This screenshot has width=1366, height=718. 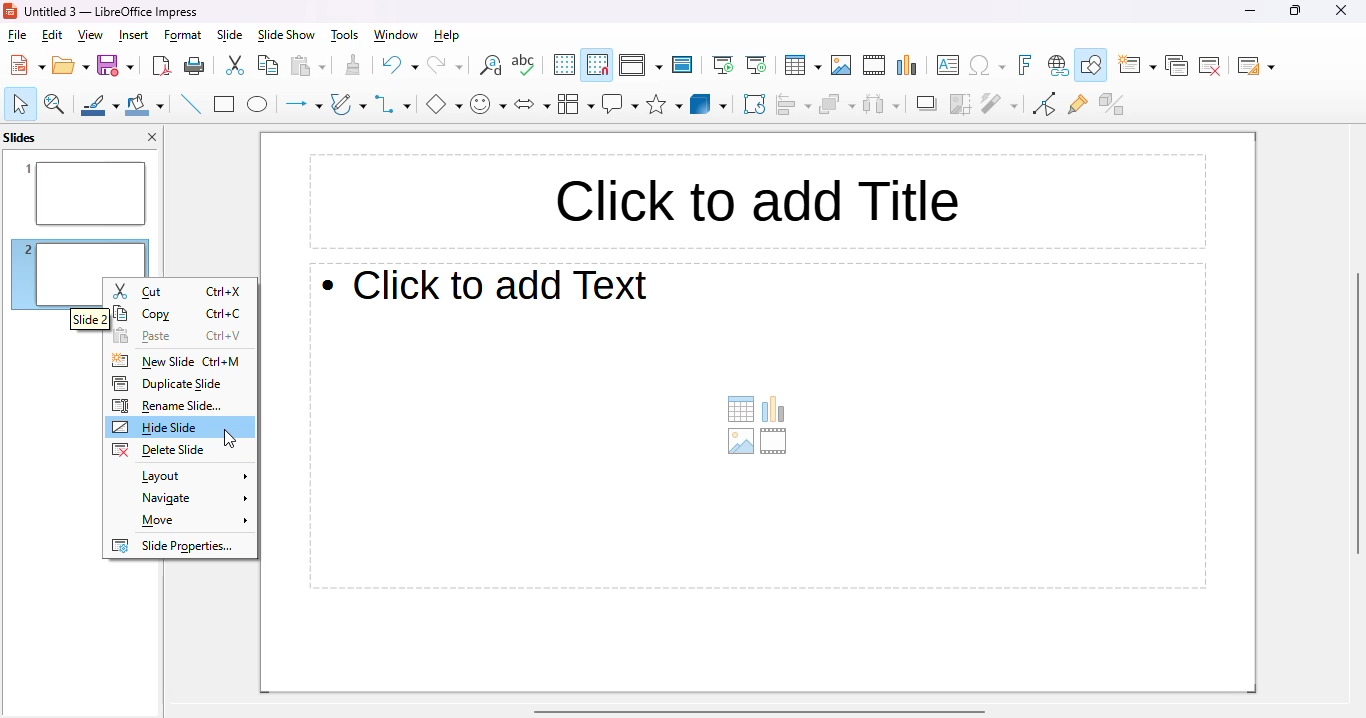 What do you see at coordinates (167, 406) in the screenshot?
I see `rename slide` at bounding box center [167, 406].